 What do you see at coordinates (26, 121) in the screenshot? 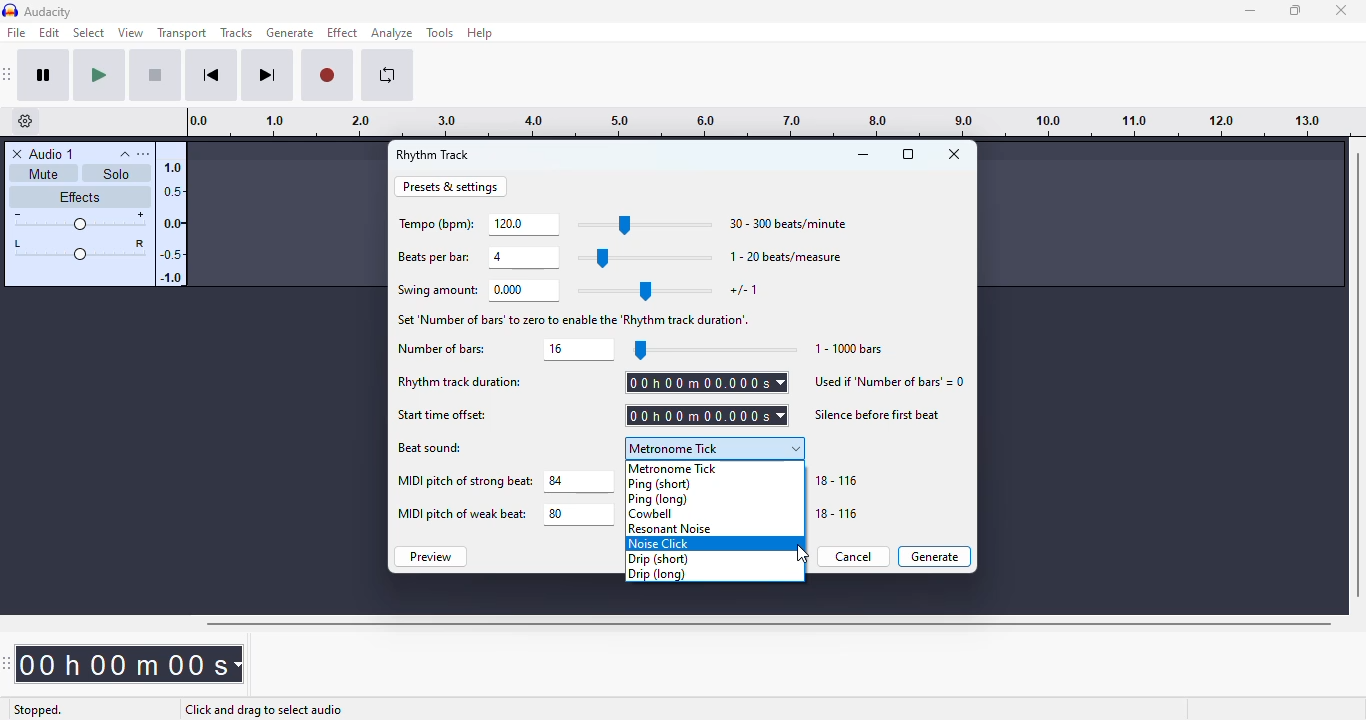
I see `timeline options` at bounding box center [26, 121].